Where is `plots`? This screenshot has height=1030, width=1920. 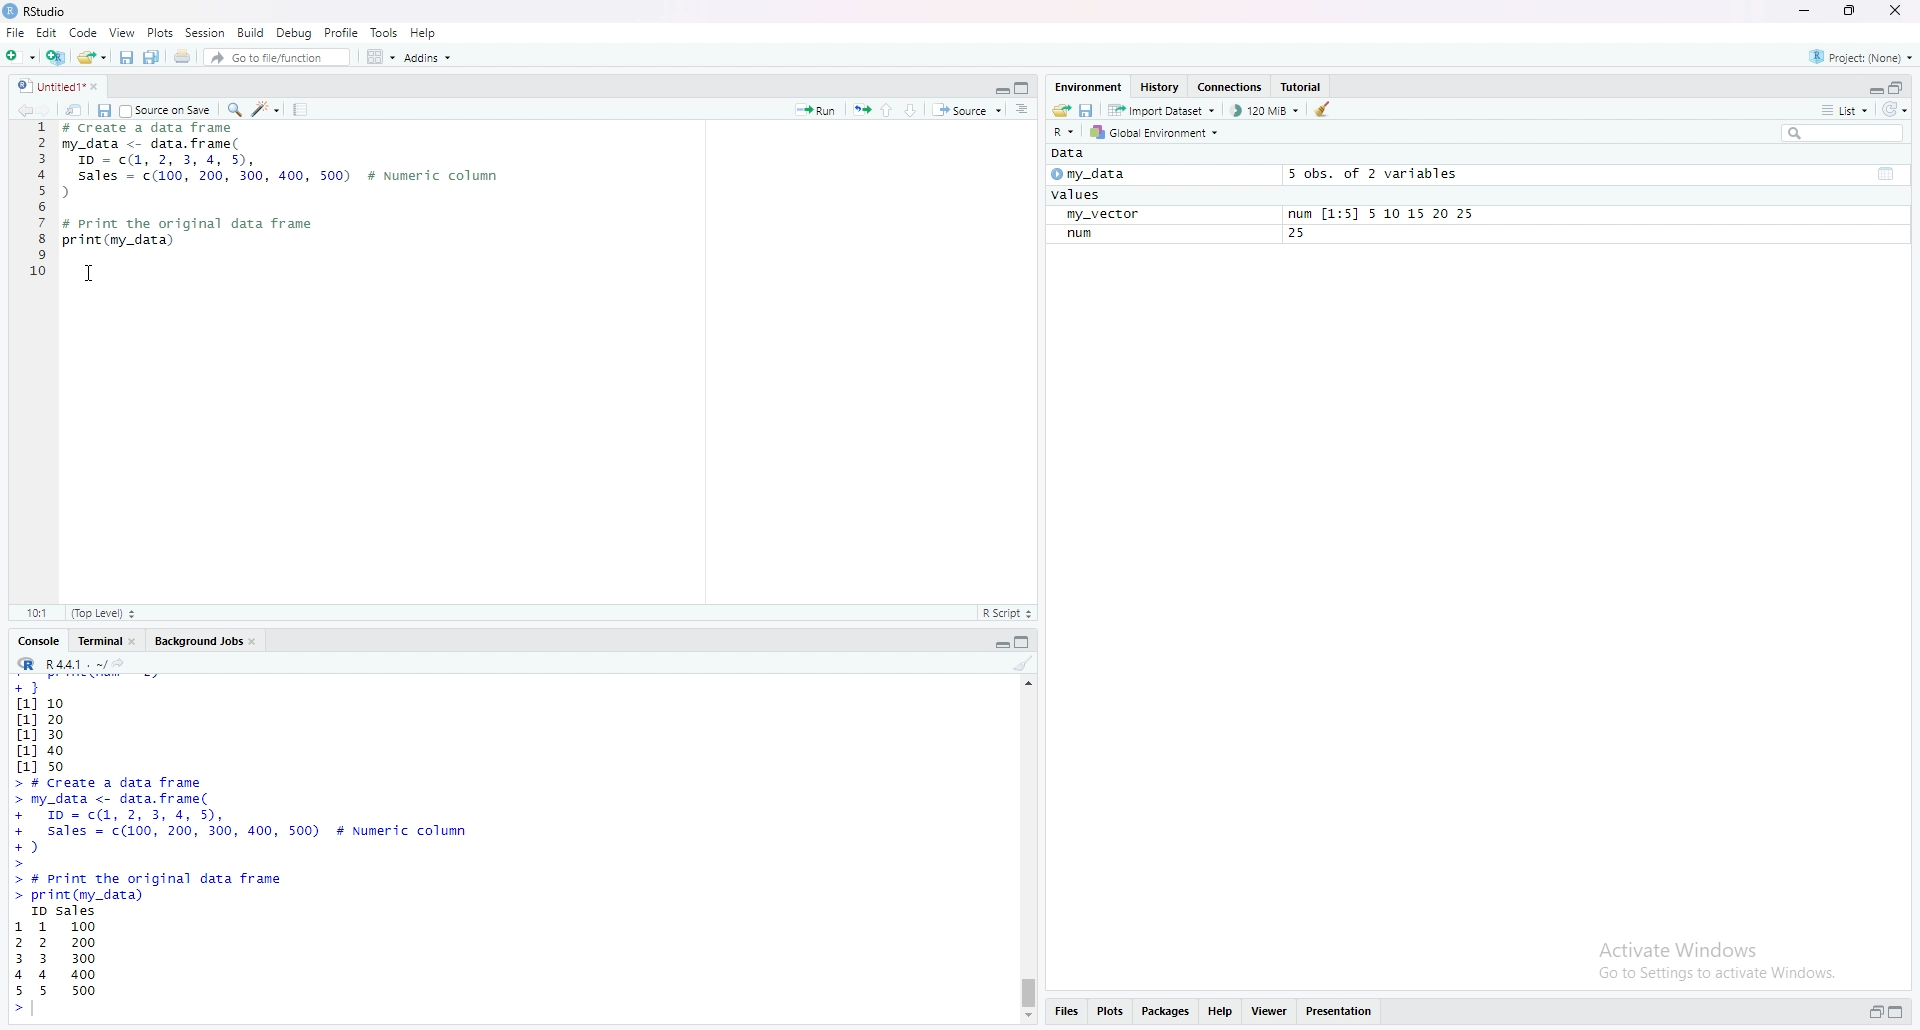
plots is located at coordinates (1112, 1015).